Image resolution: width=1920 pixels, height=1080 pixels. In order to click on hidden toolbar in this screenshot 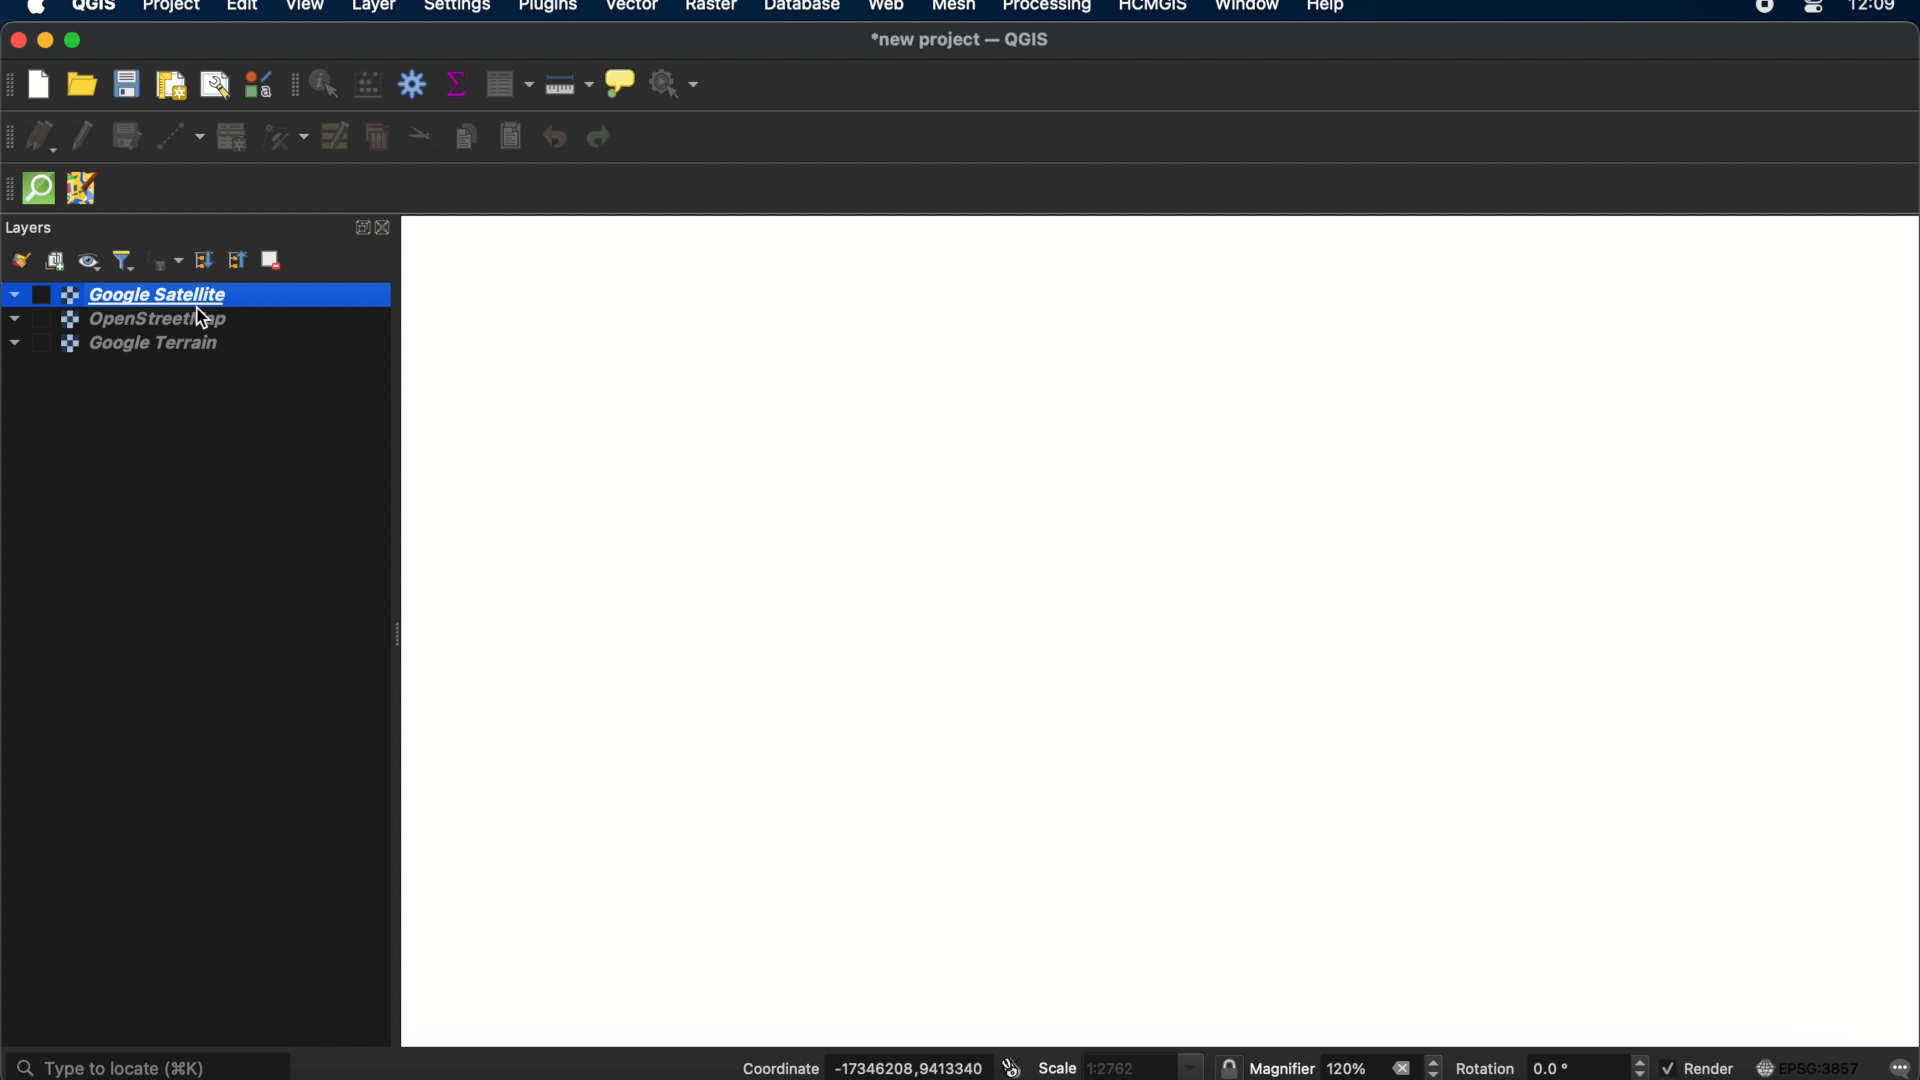, I will do `click(12, 189)`.